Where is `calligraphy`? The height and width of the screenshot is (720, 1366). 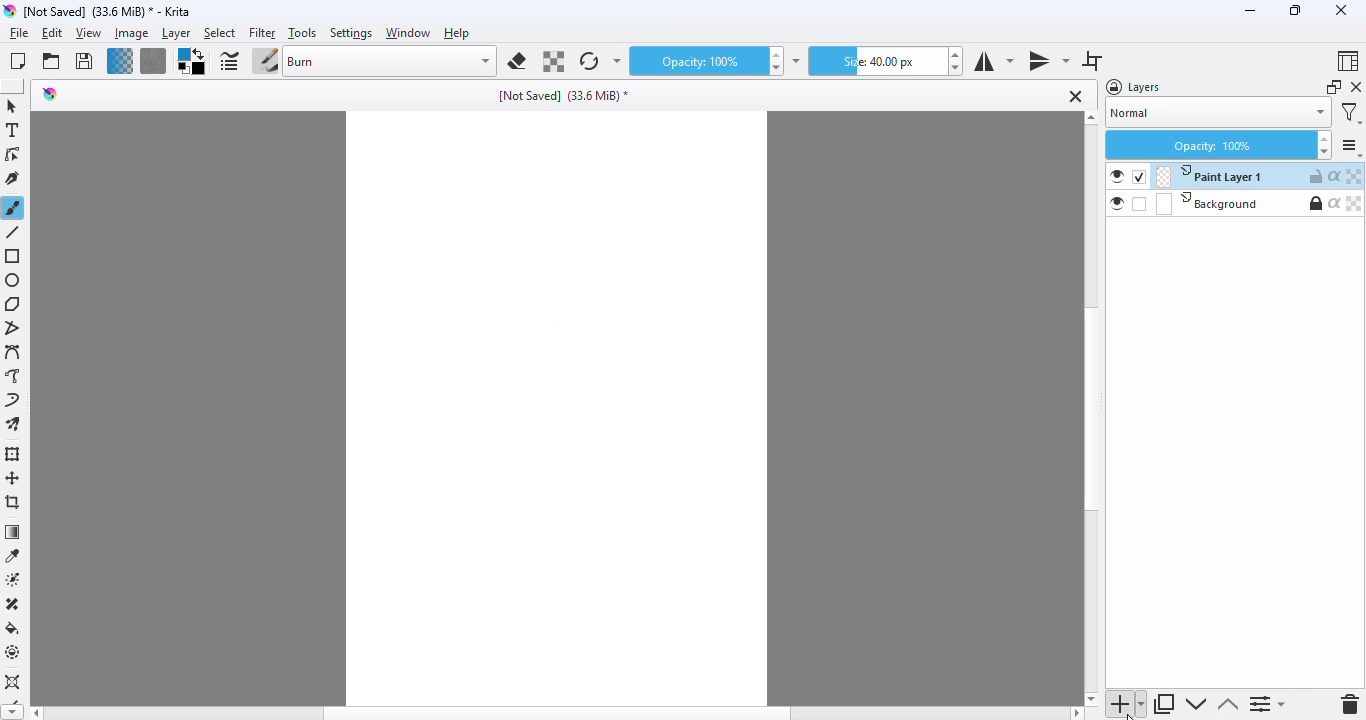
calligraphy is located at coordinates (13, 178).